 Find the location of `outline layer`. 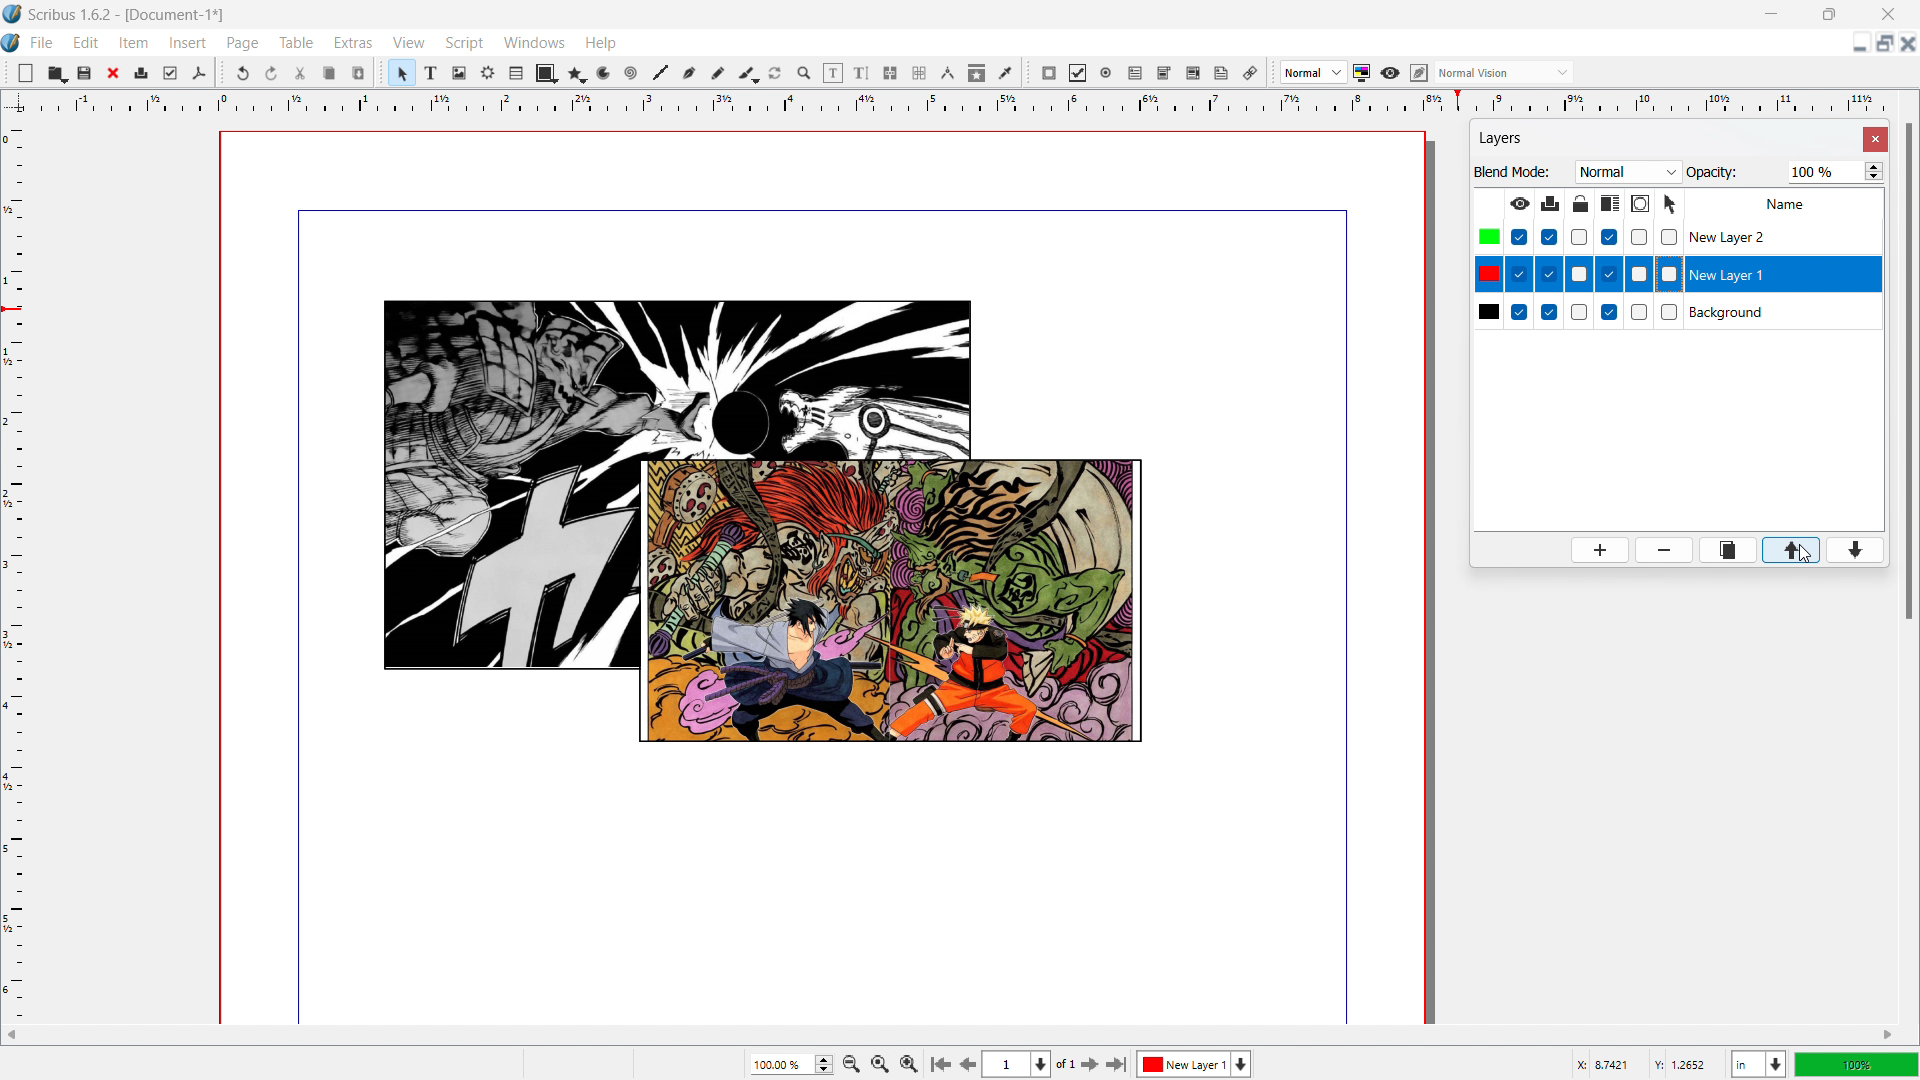

outline layer is located at coordinates (1641, 203).